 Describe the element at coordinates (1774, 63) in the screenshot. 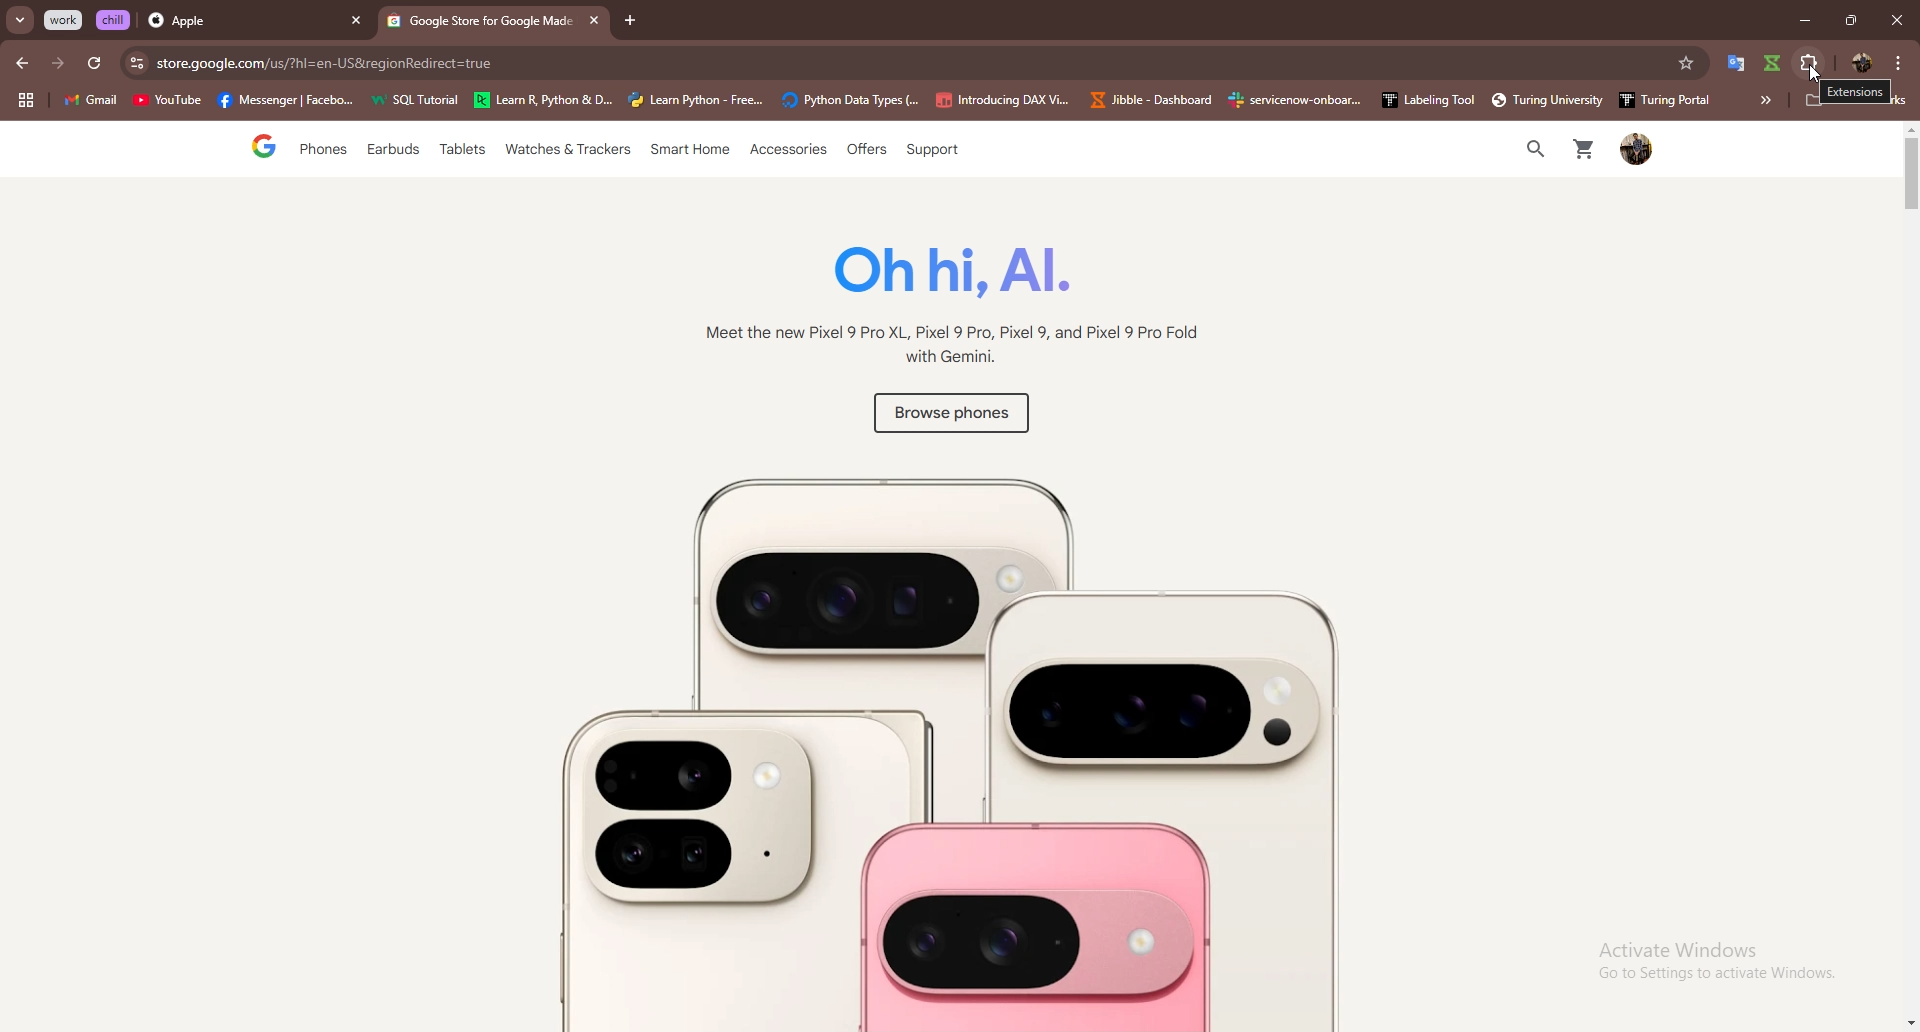

I see `jibble ` at that location.